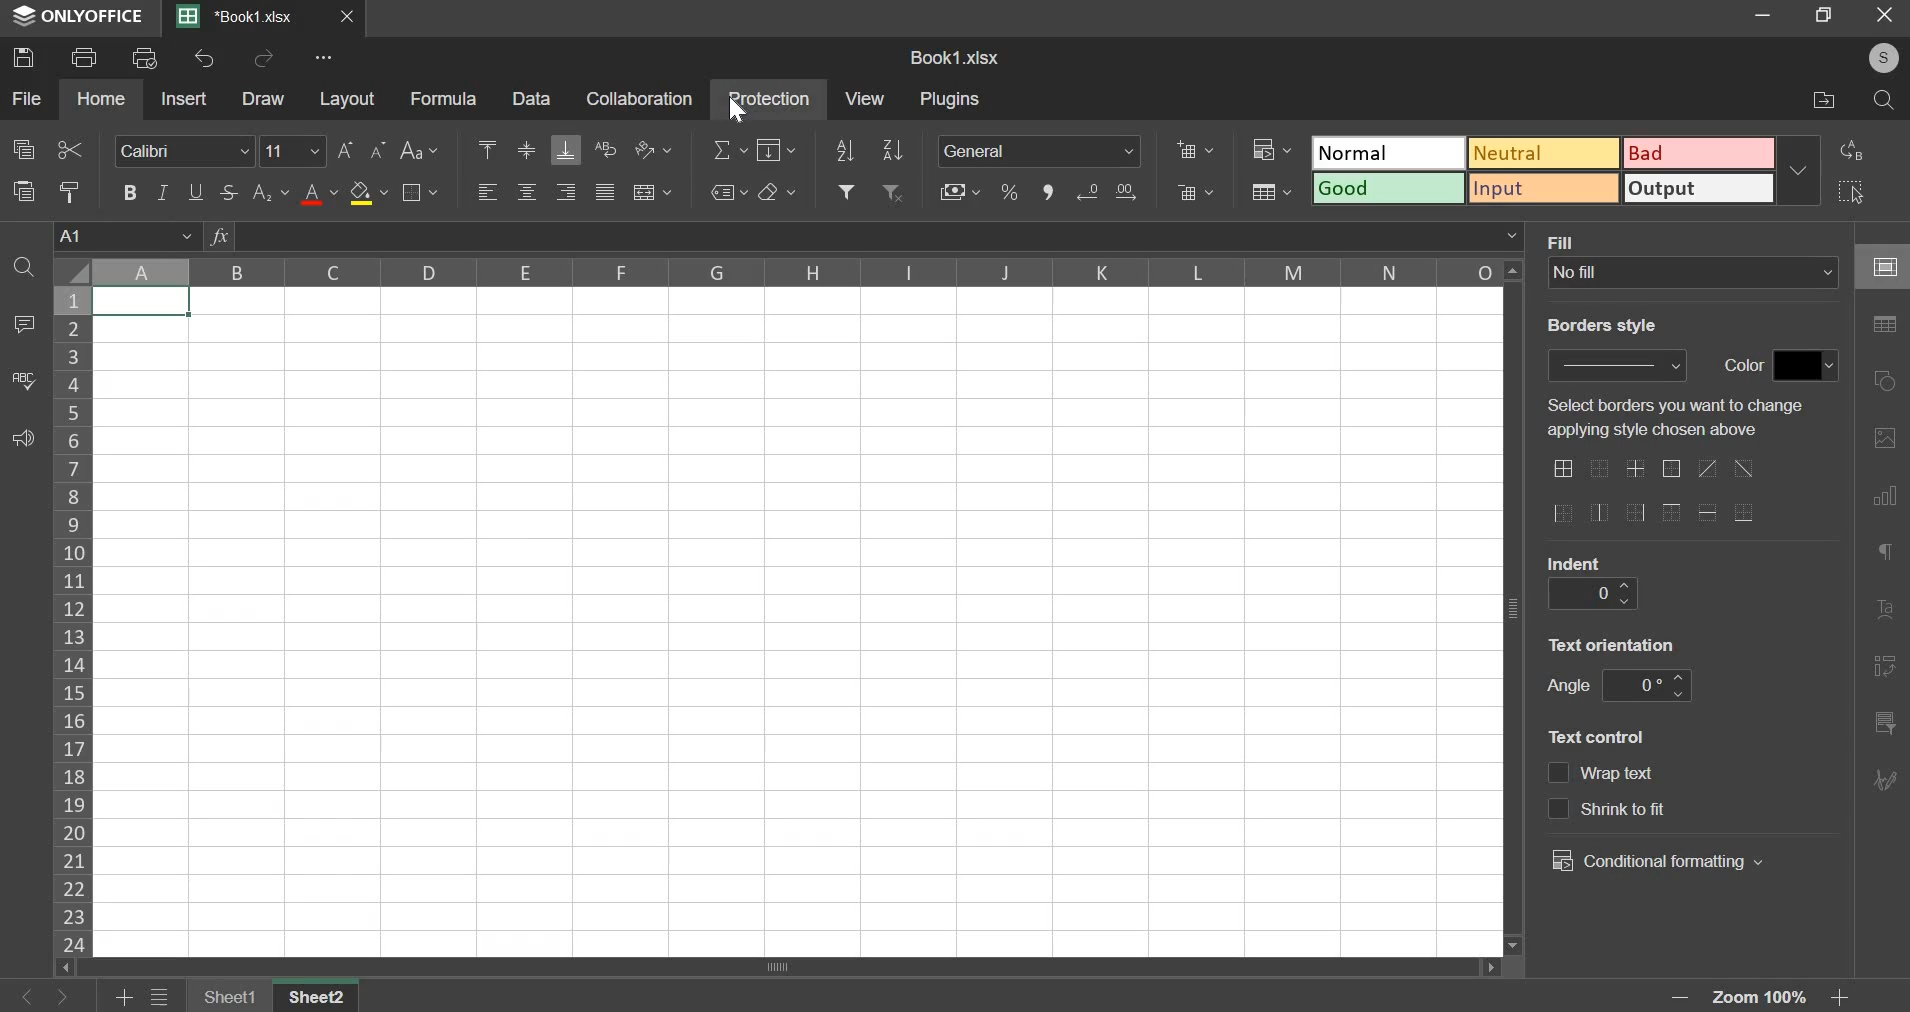 The height and width of the screenshot is (1012, 1910). What do you see at coordinates (739, 112) in the screenshot?
I see `Cursor` at bounding box center [739, 112].